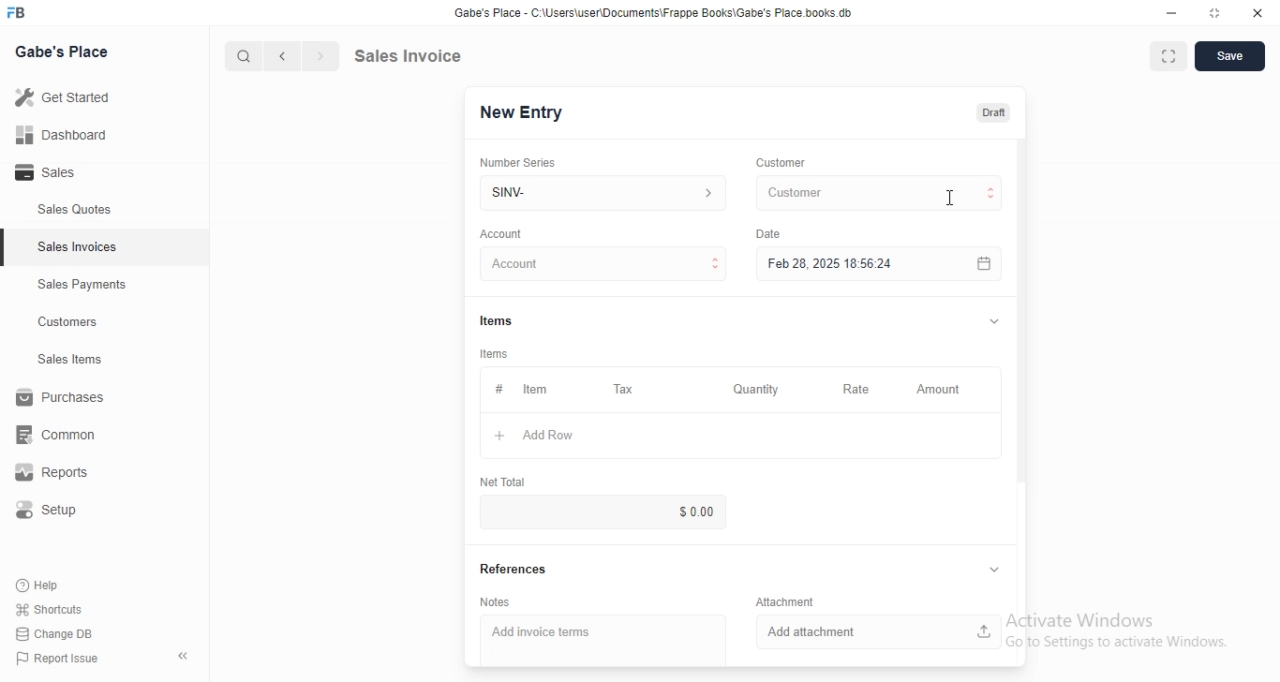 The image size is (1280, 682). I want to click on Gabe's Place, so click(66, 50).